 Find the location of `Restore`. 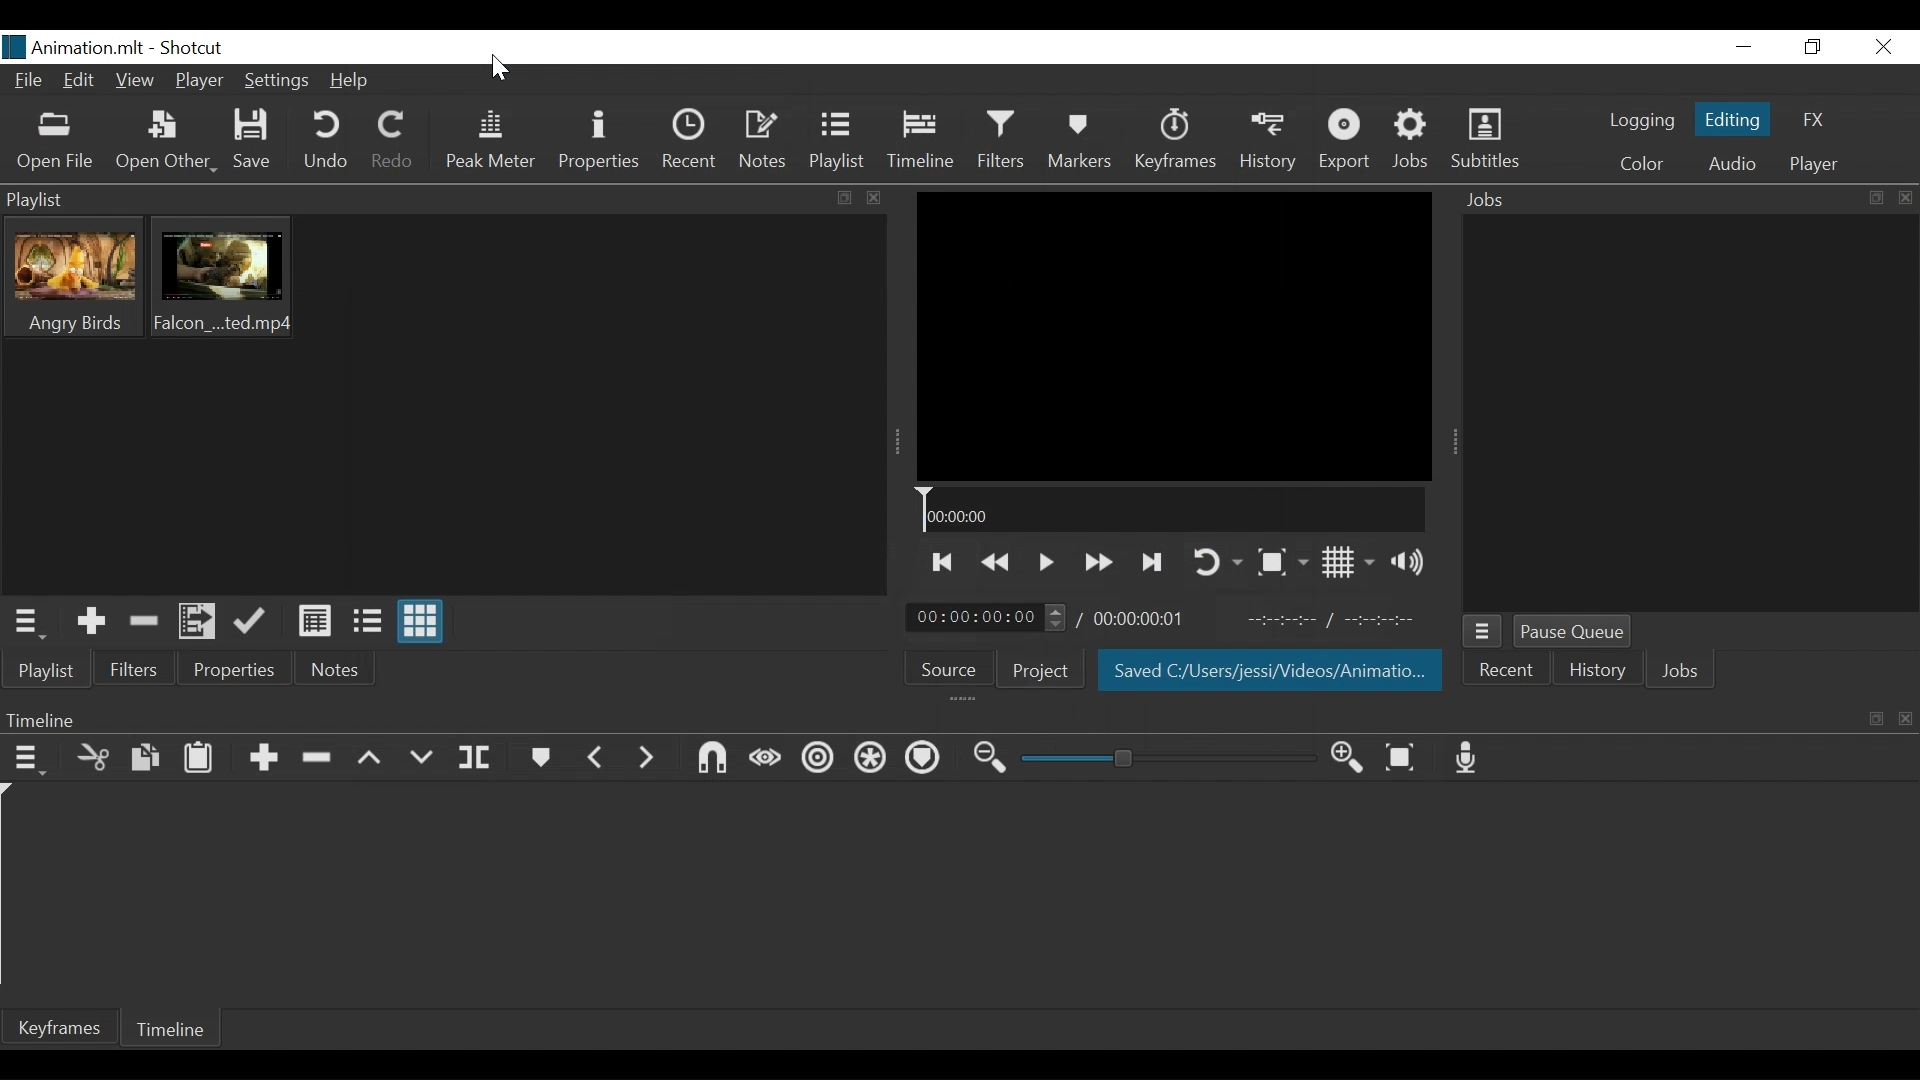

Restore is located at coordinates (1810, 48).